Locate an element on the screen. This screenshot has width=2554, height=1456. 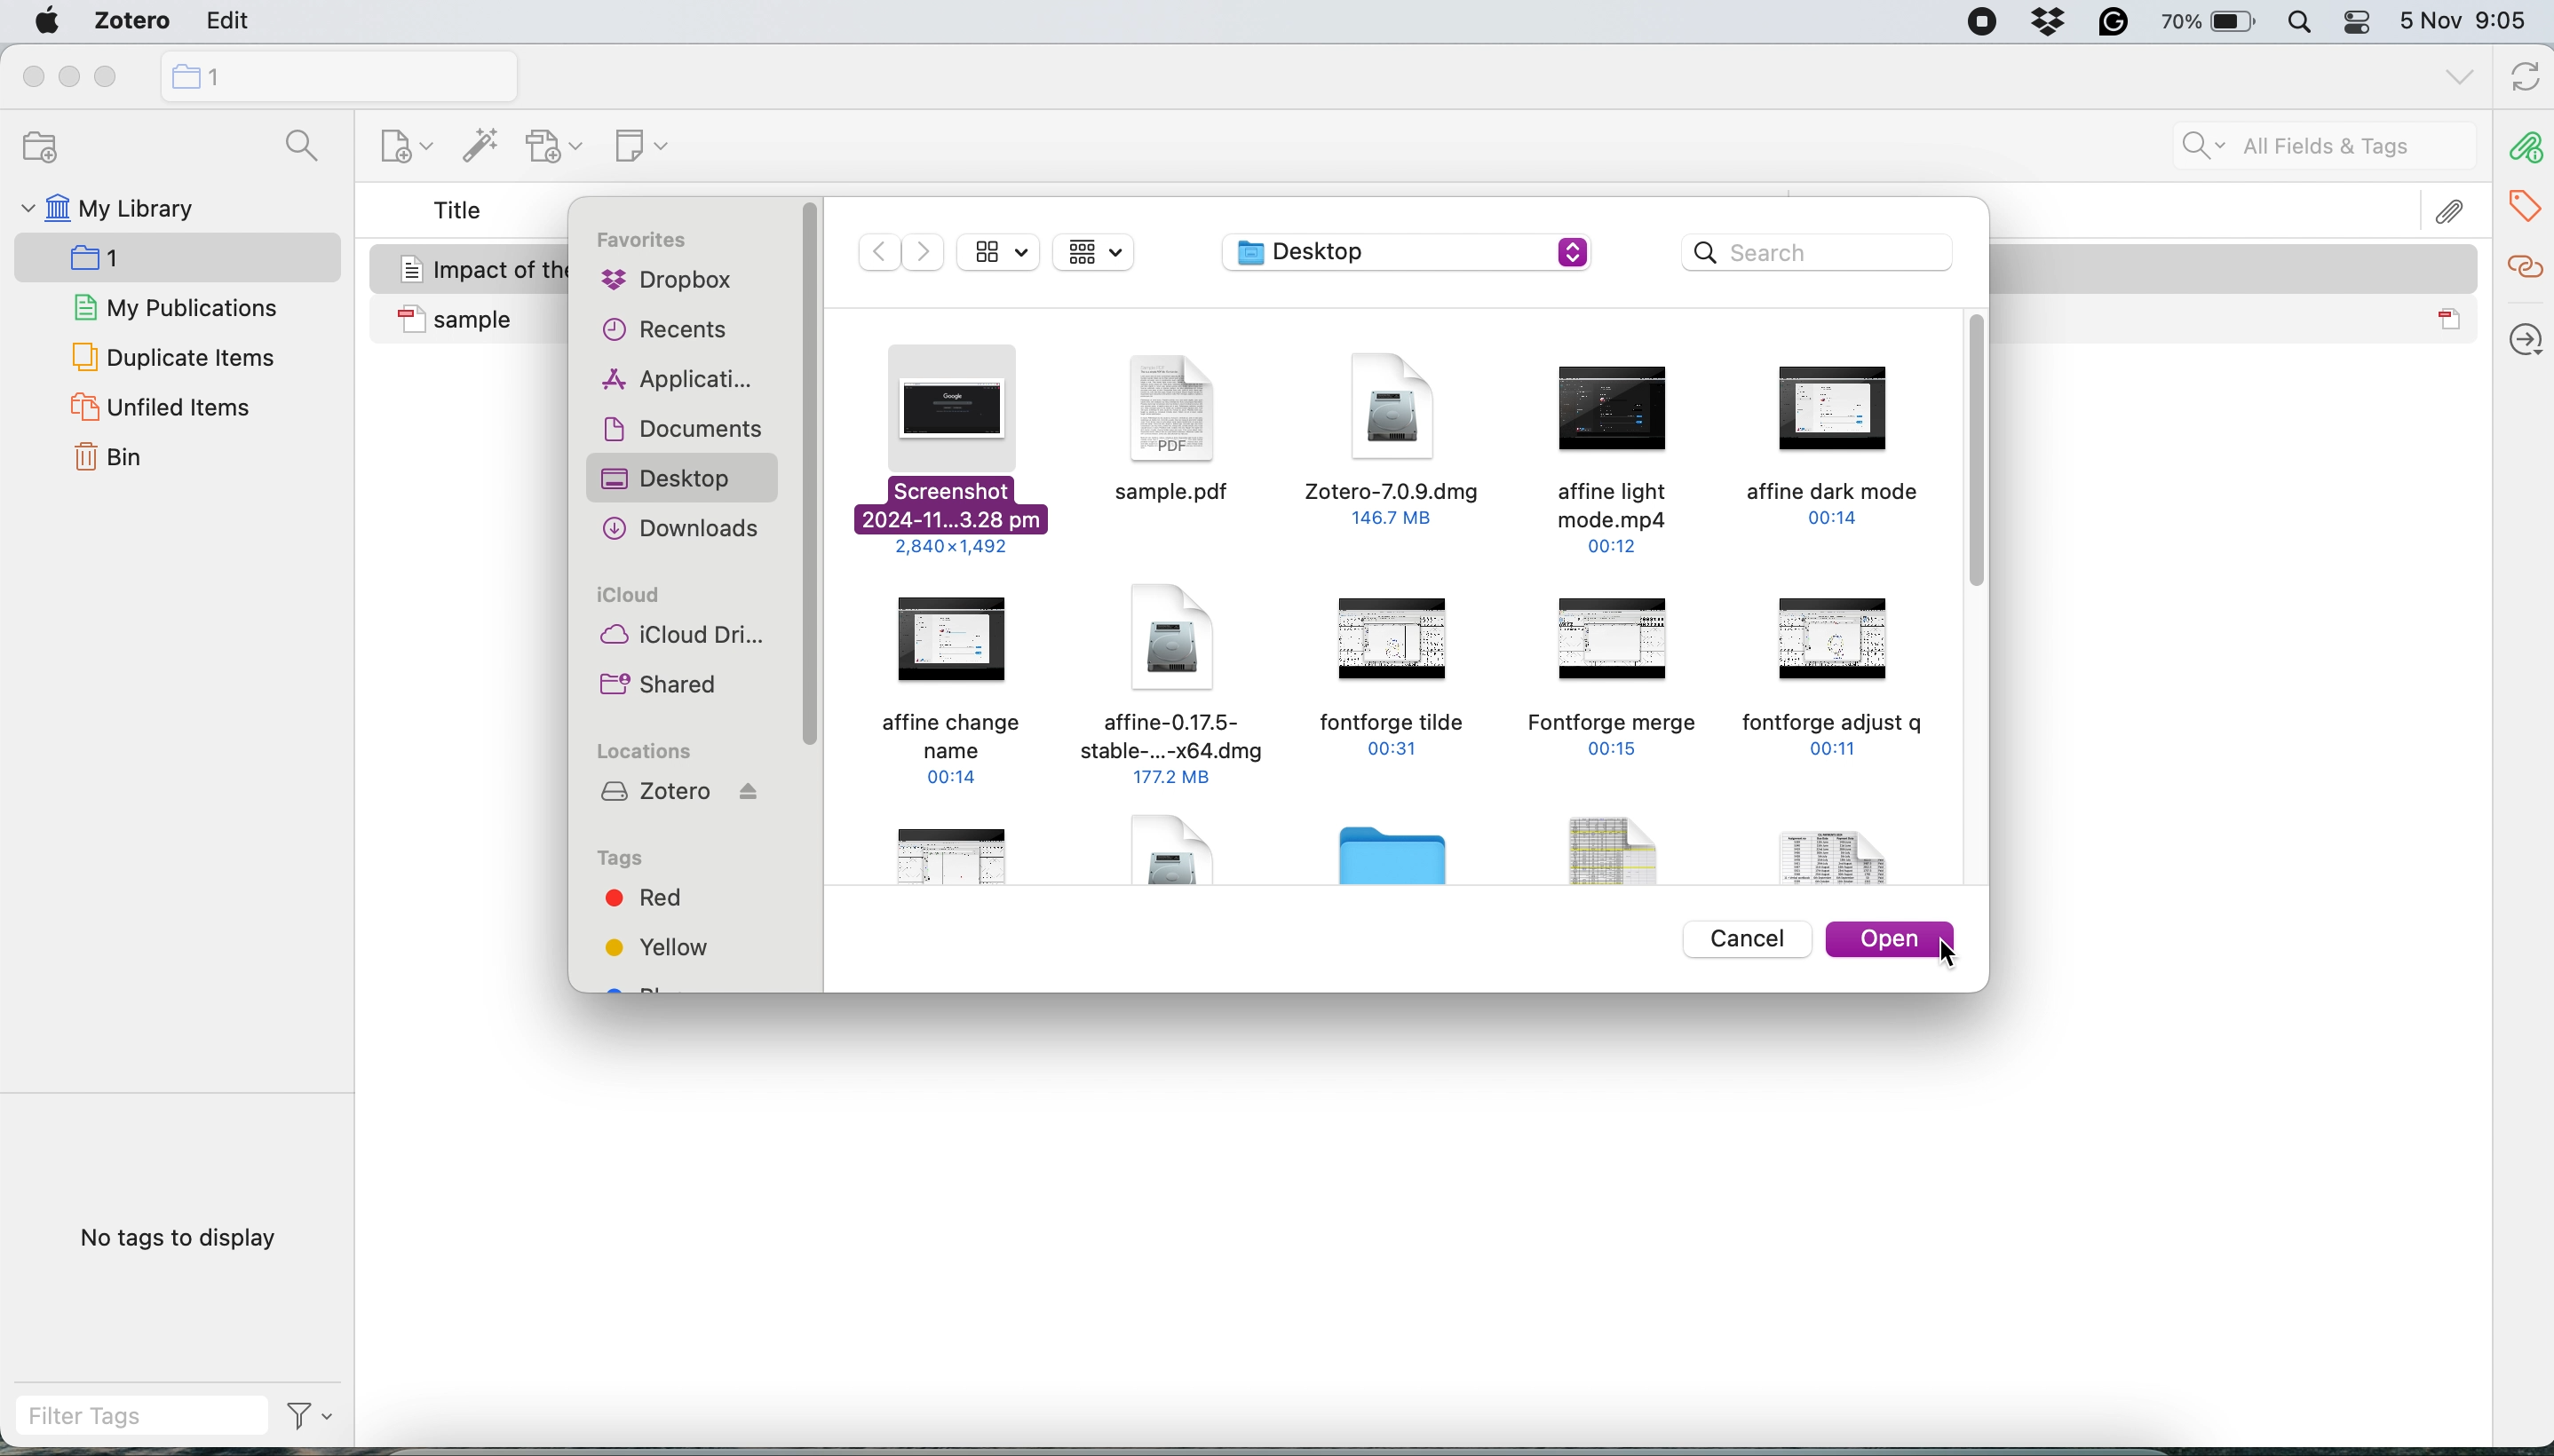
File is located at coordinates (1846, 846).